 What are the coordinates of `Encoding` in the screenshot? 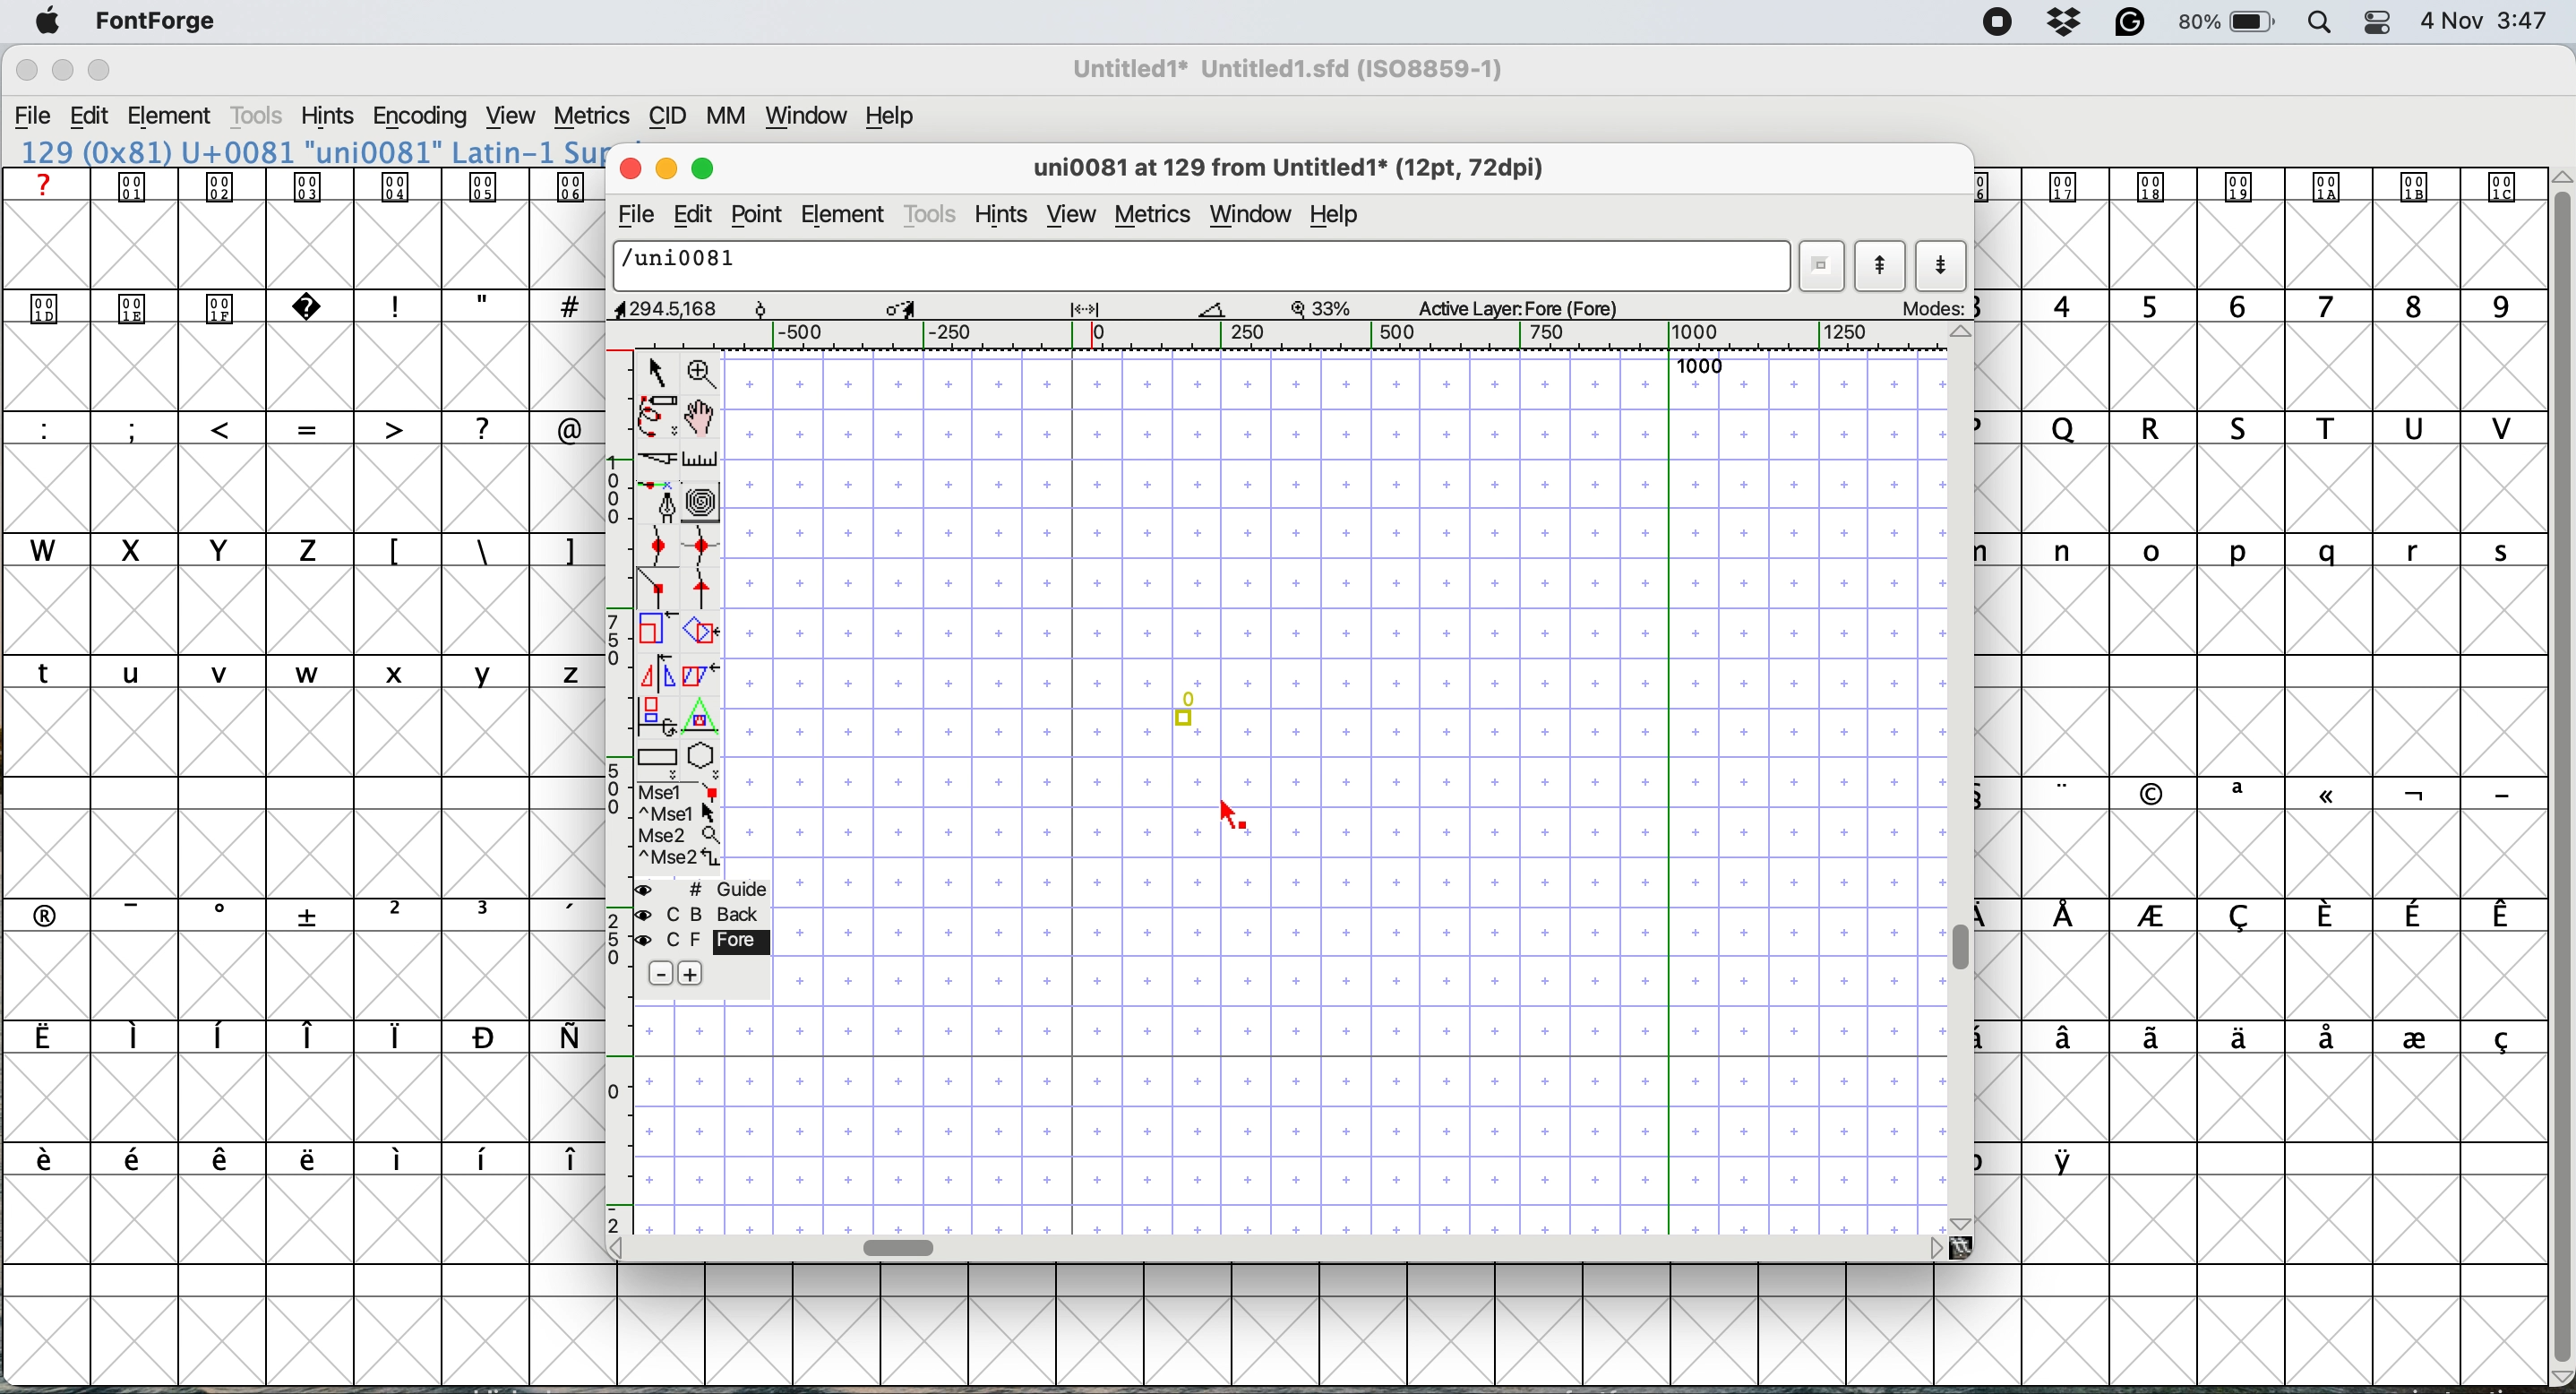 It's located at (424, 116).